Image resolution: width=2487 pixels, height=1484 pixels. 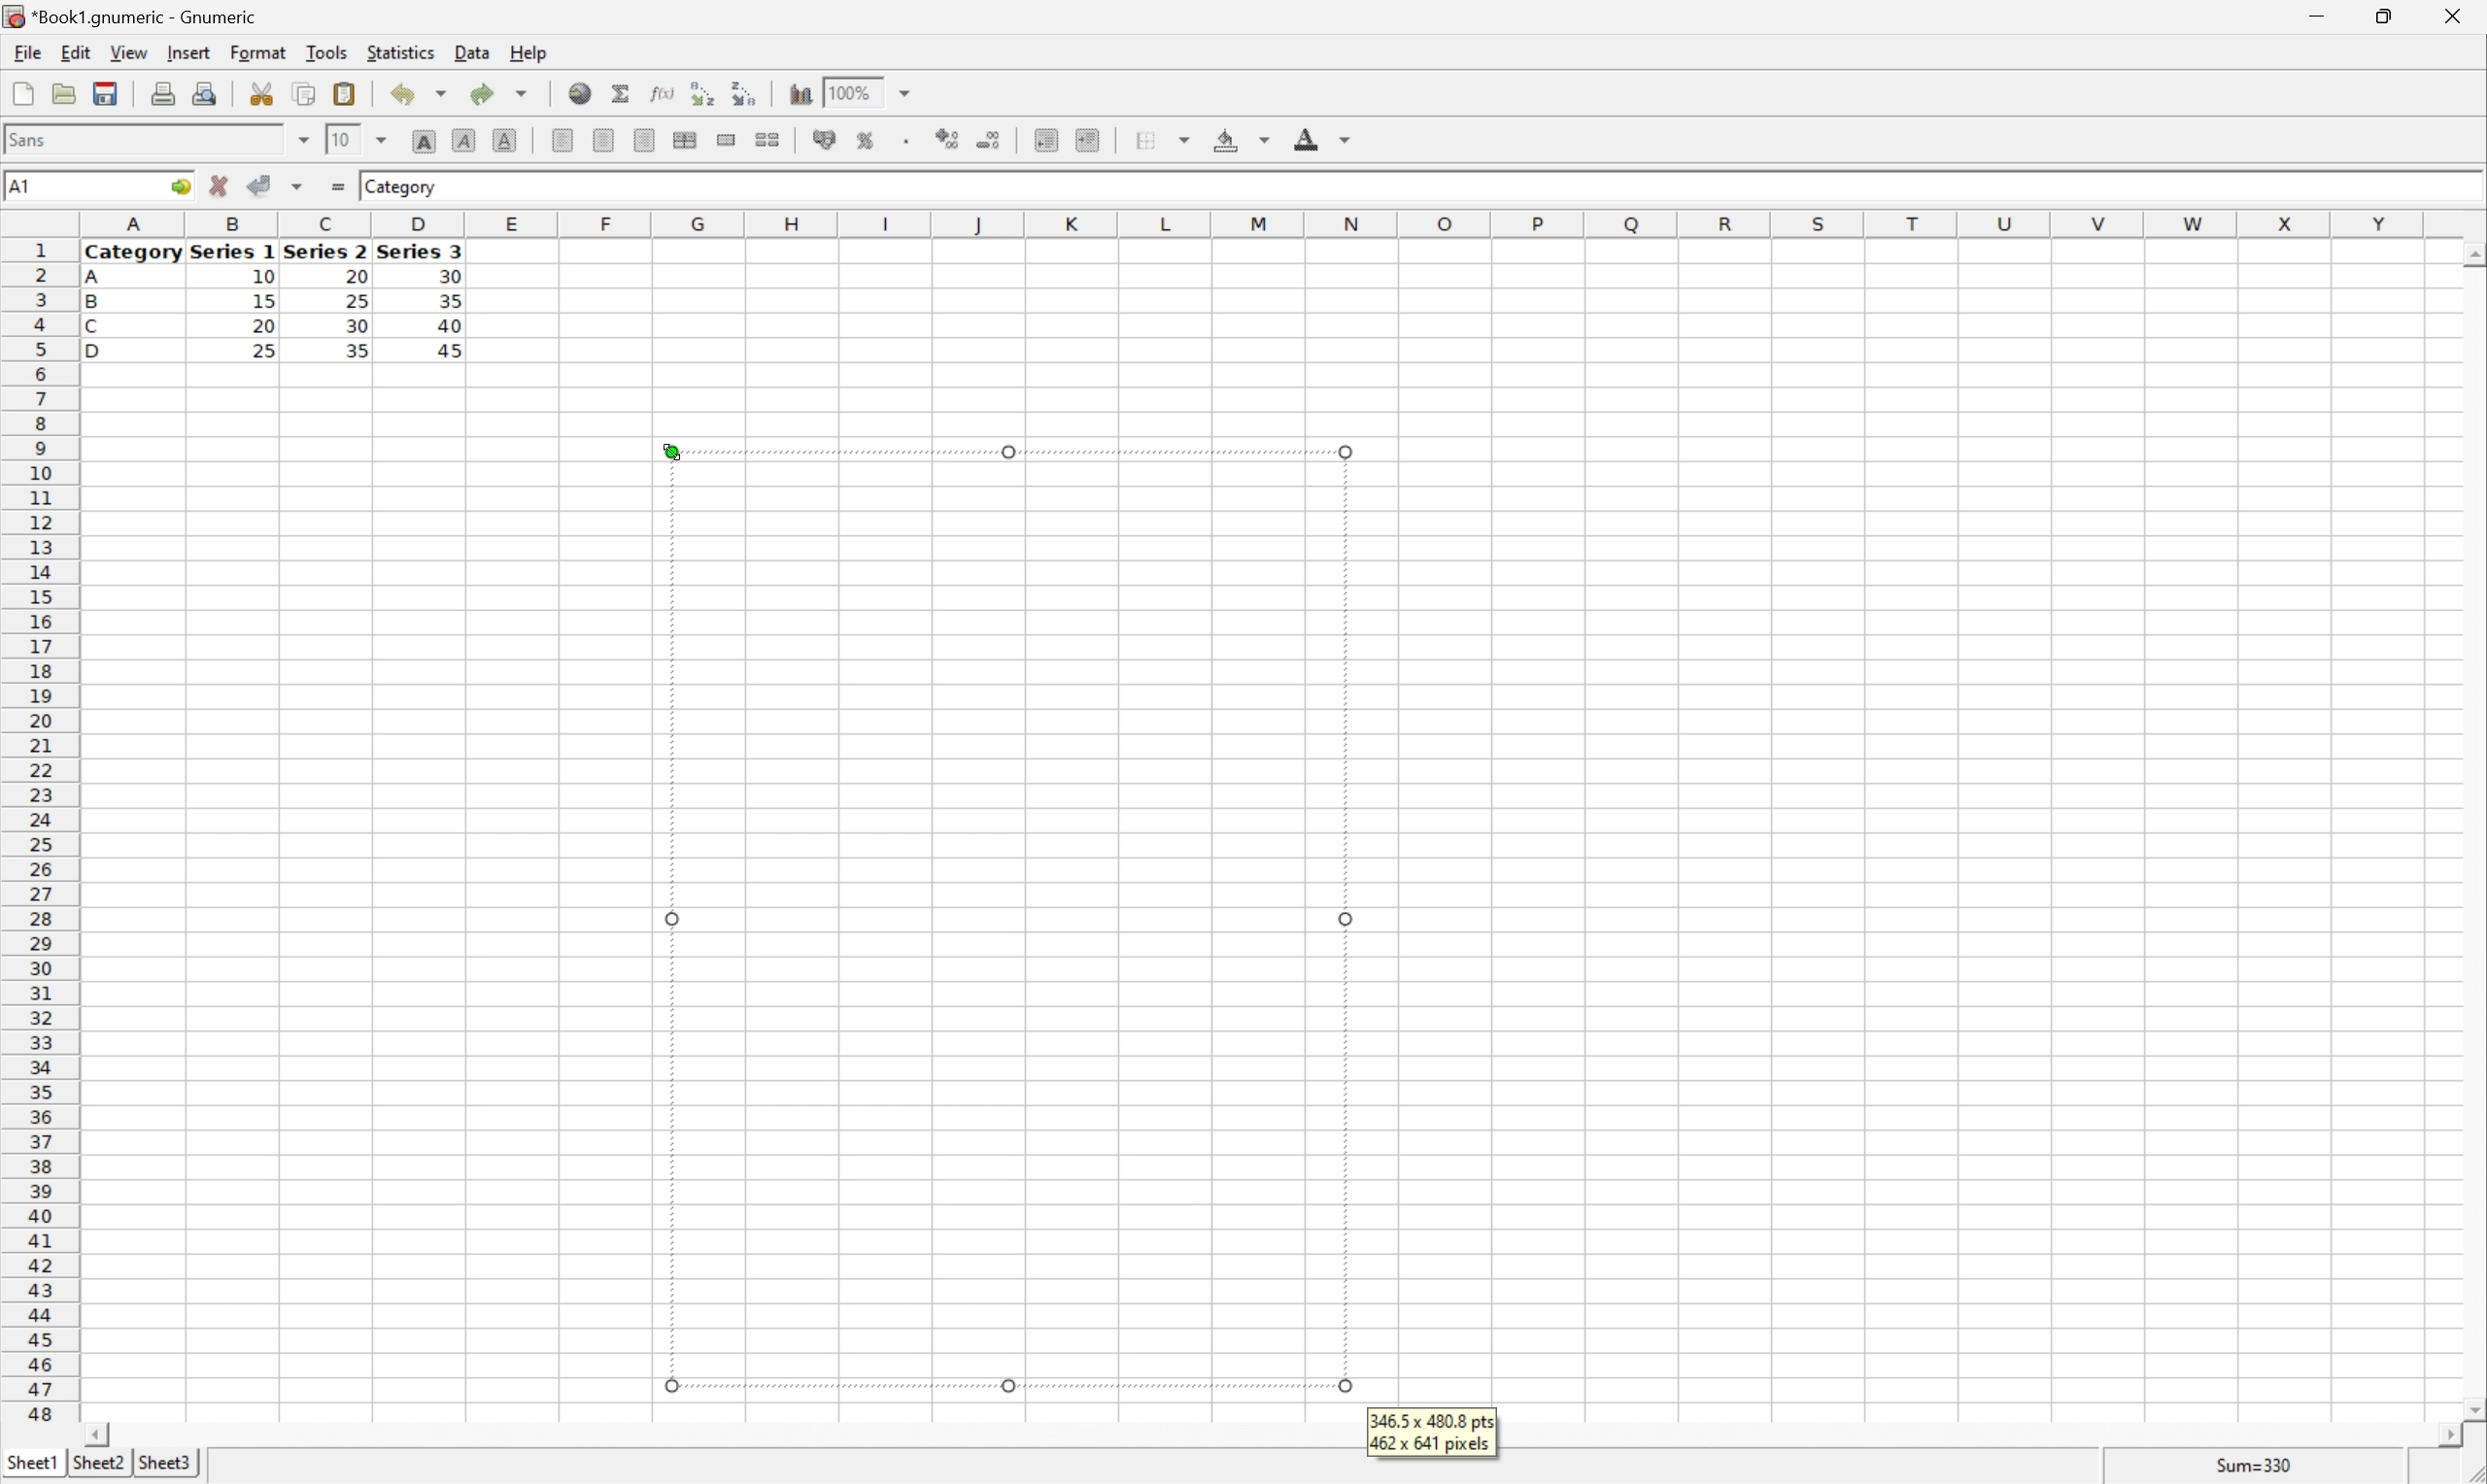 I want to click on Scroll Left, so click(x=100, y=1435).